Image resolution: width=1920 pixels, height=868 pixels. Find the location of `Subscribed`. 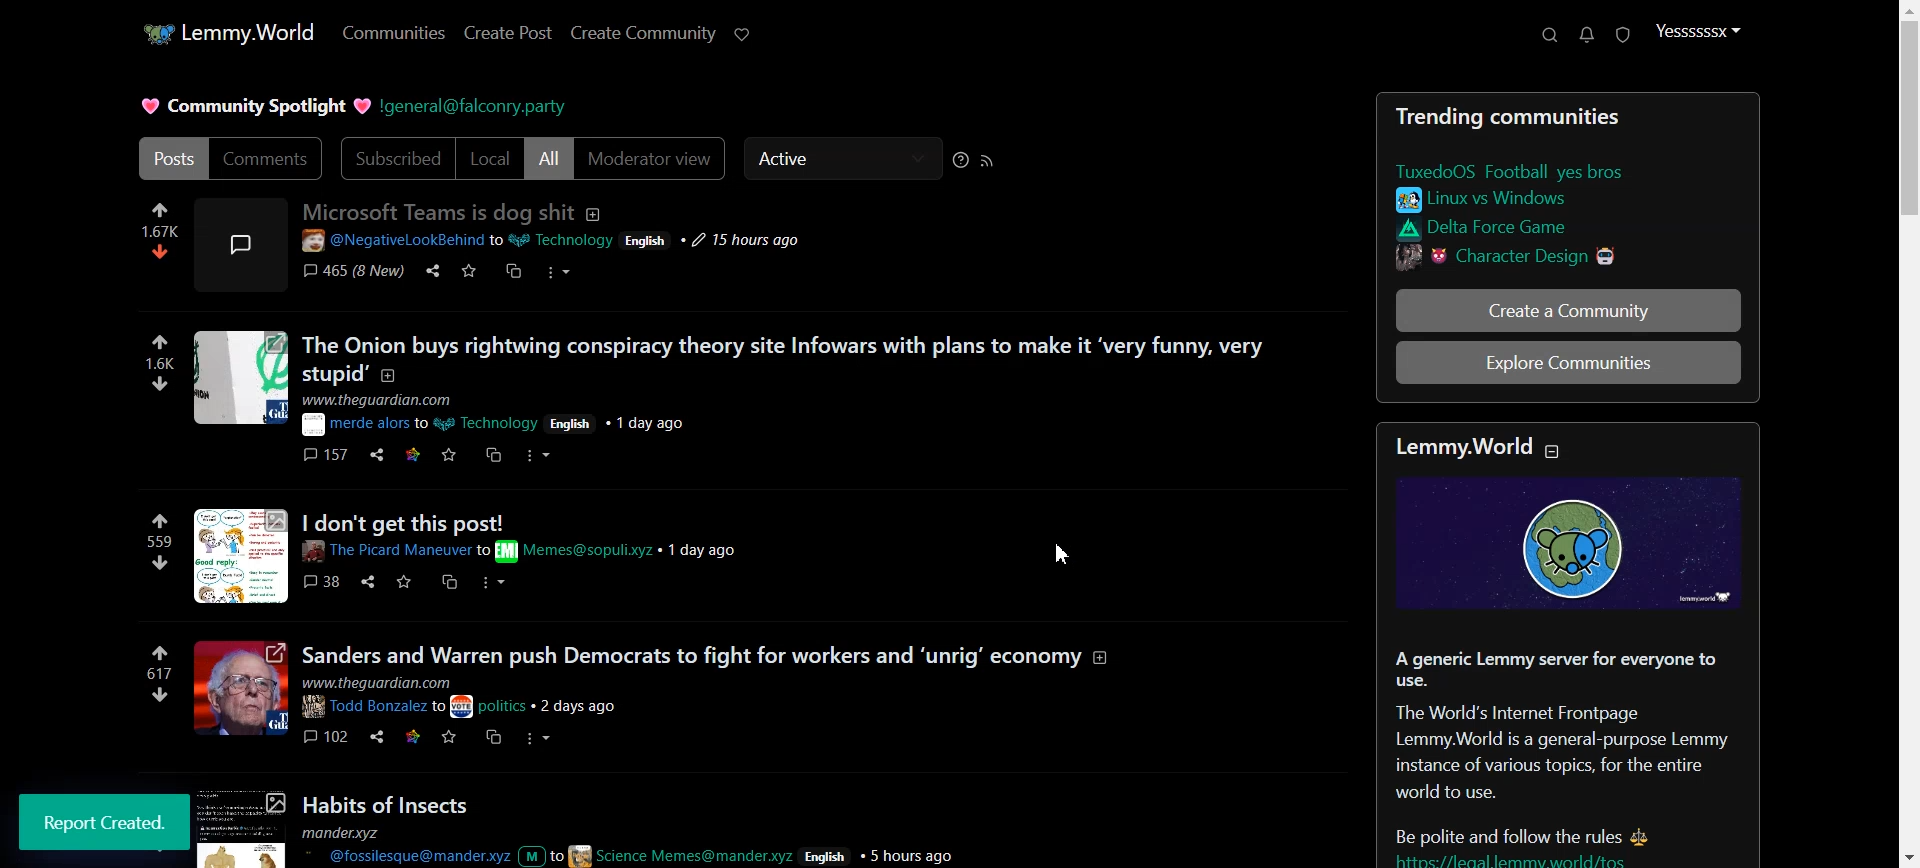

Subscribed is located at coordinates (395, 158).